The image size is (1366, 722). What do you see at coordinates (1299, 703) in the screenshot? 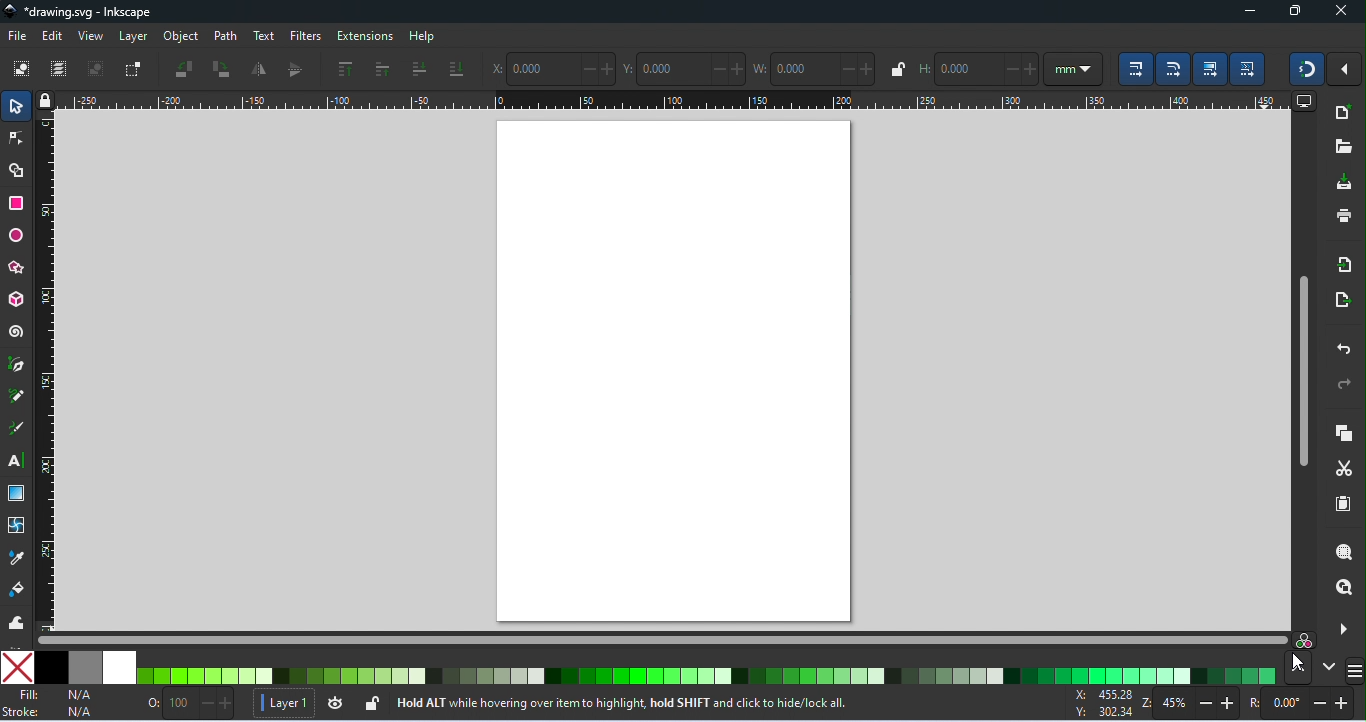
I see `rotation` at bounding box center [1299, 703].